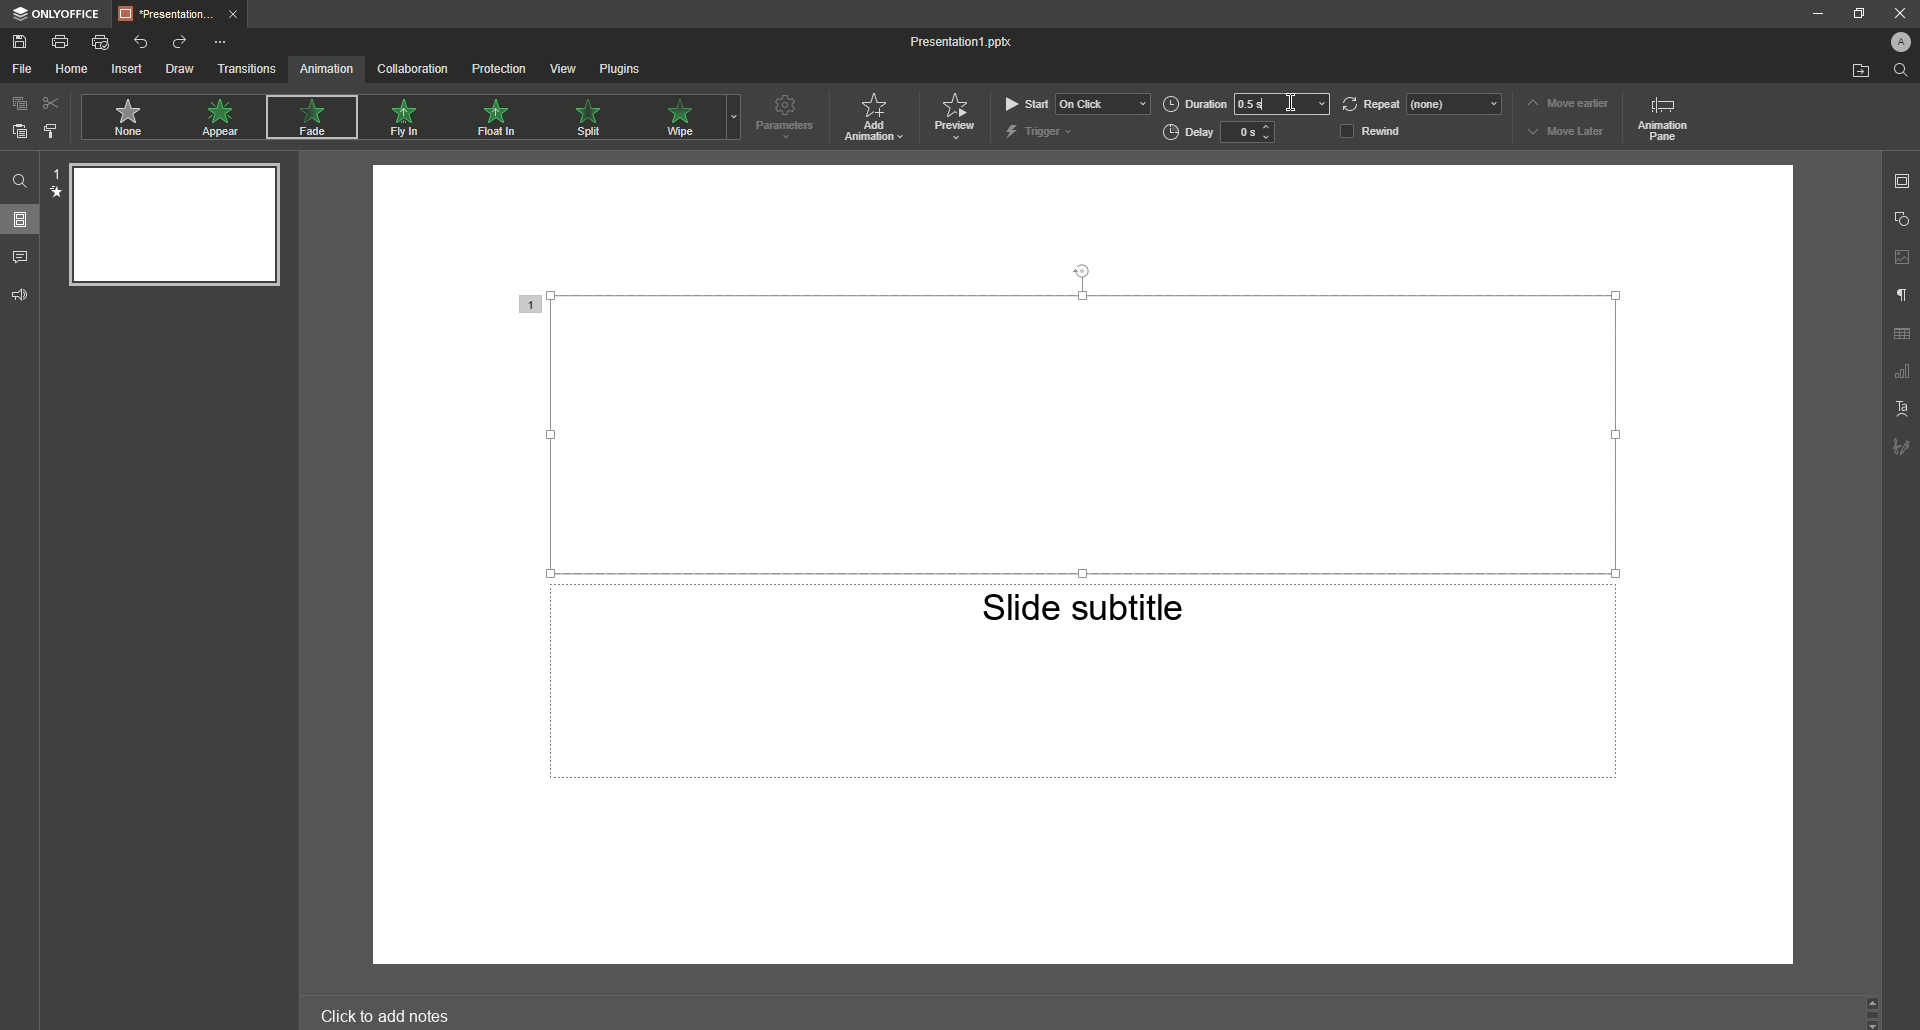 This screenshot has width=1920, height=1030. I want to click on Slide subtitle, so click(1086, 615).